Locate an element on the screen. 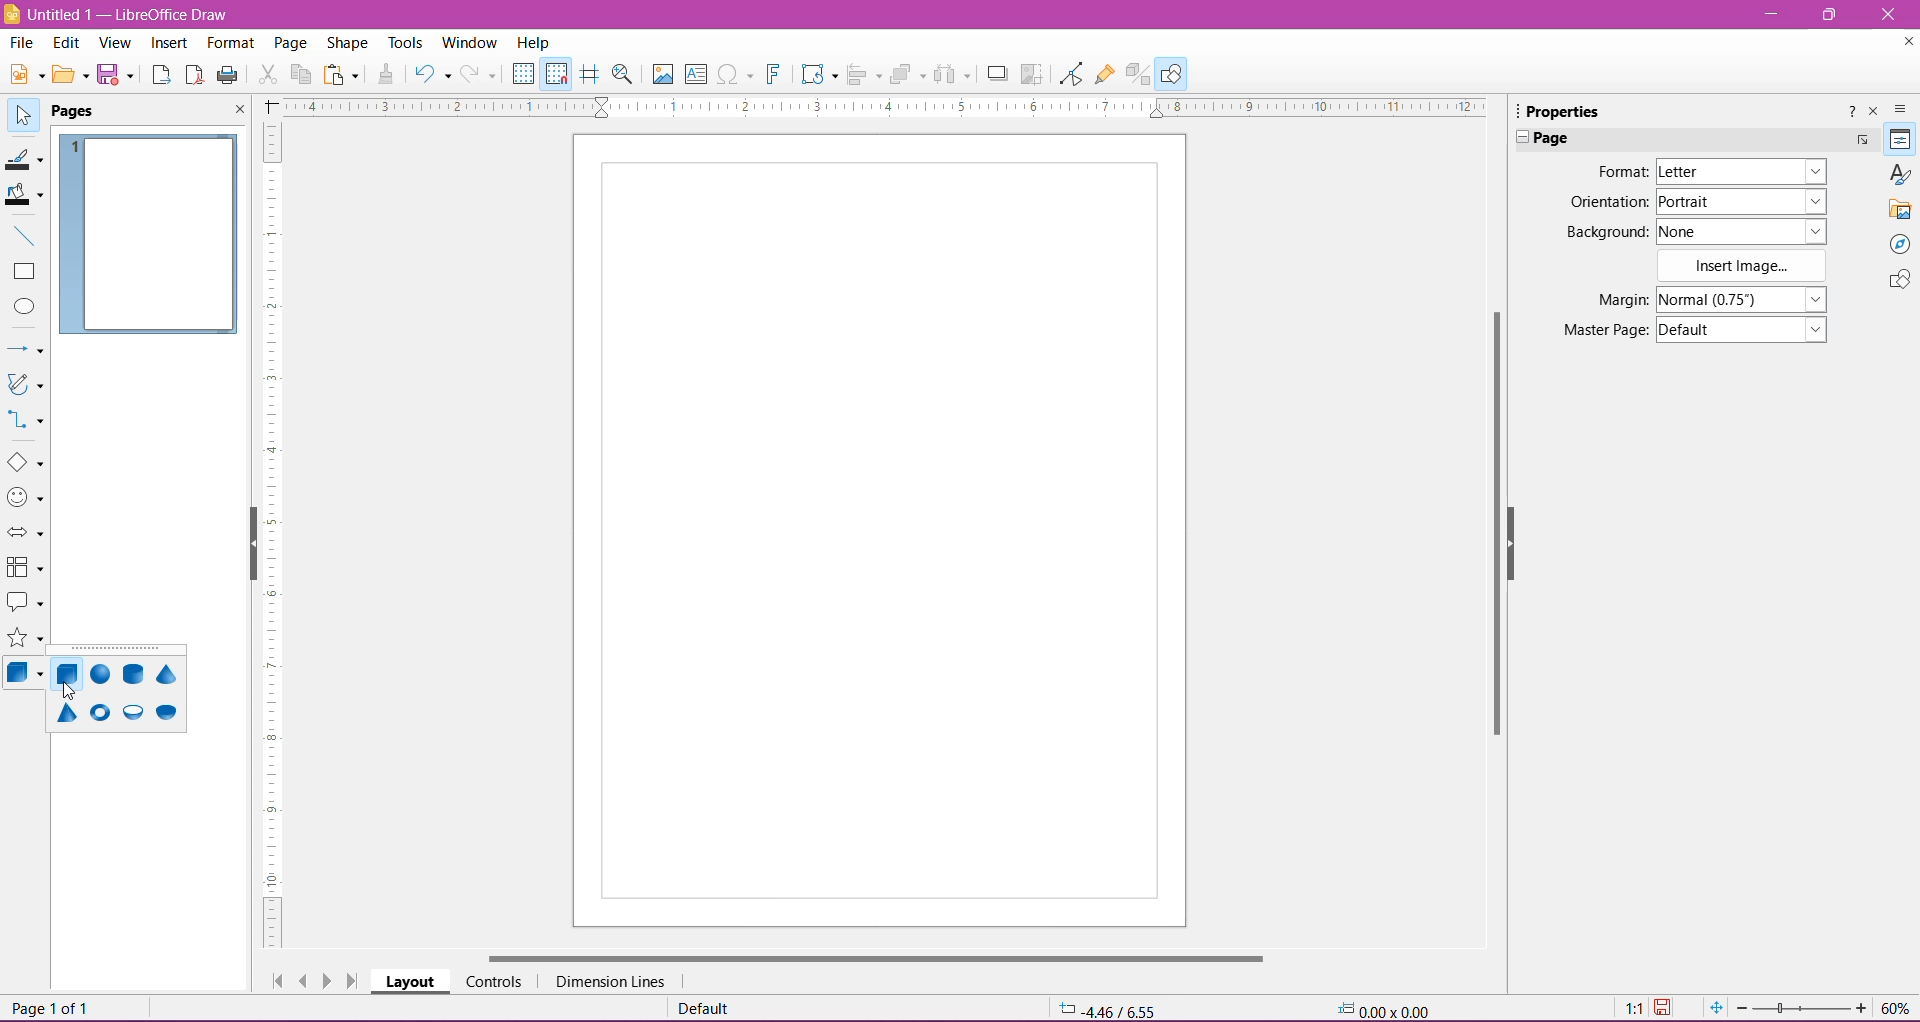 This screenshot has height=1022, width=1920. Help about this sidebar deck is located at coordinates (1849, 115).